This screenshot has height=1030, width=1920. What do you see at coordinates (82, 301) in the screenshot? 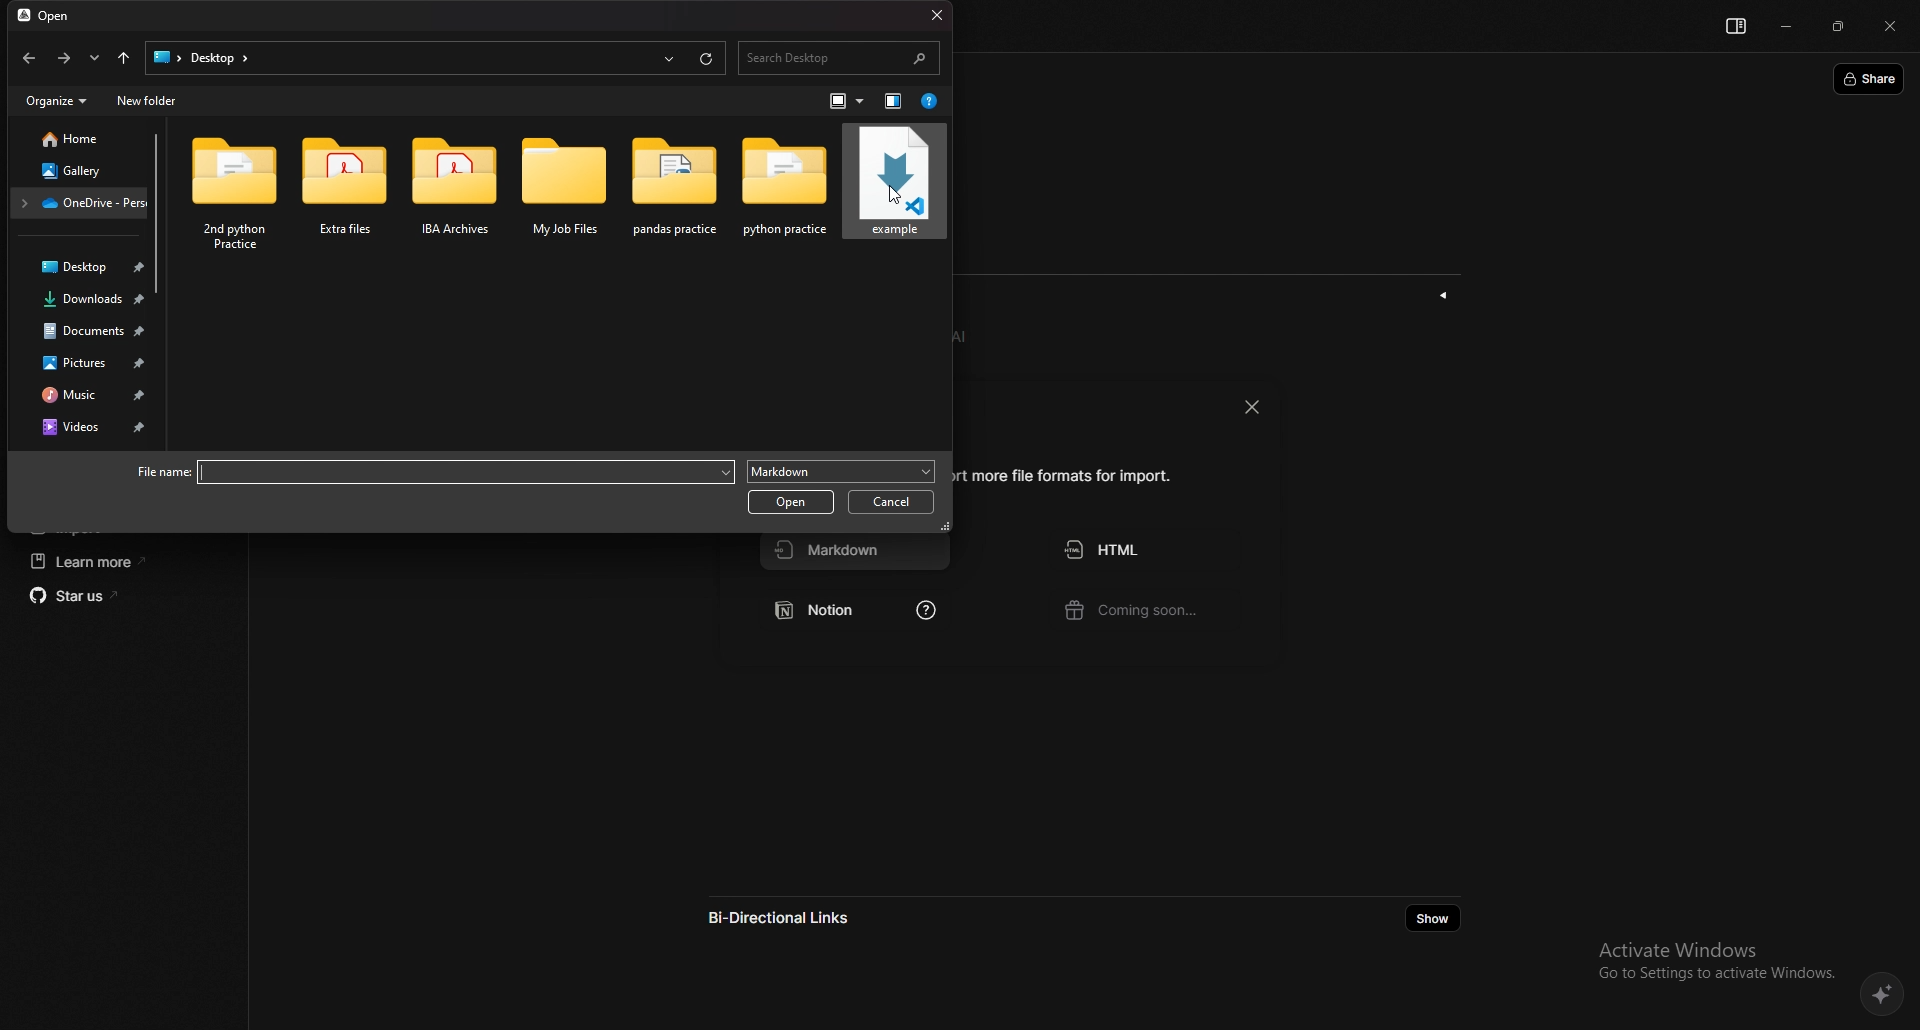
I see `downloads` at bounding box center [82, 301].